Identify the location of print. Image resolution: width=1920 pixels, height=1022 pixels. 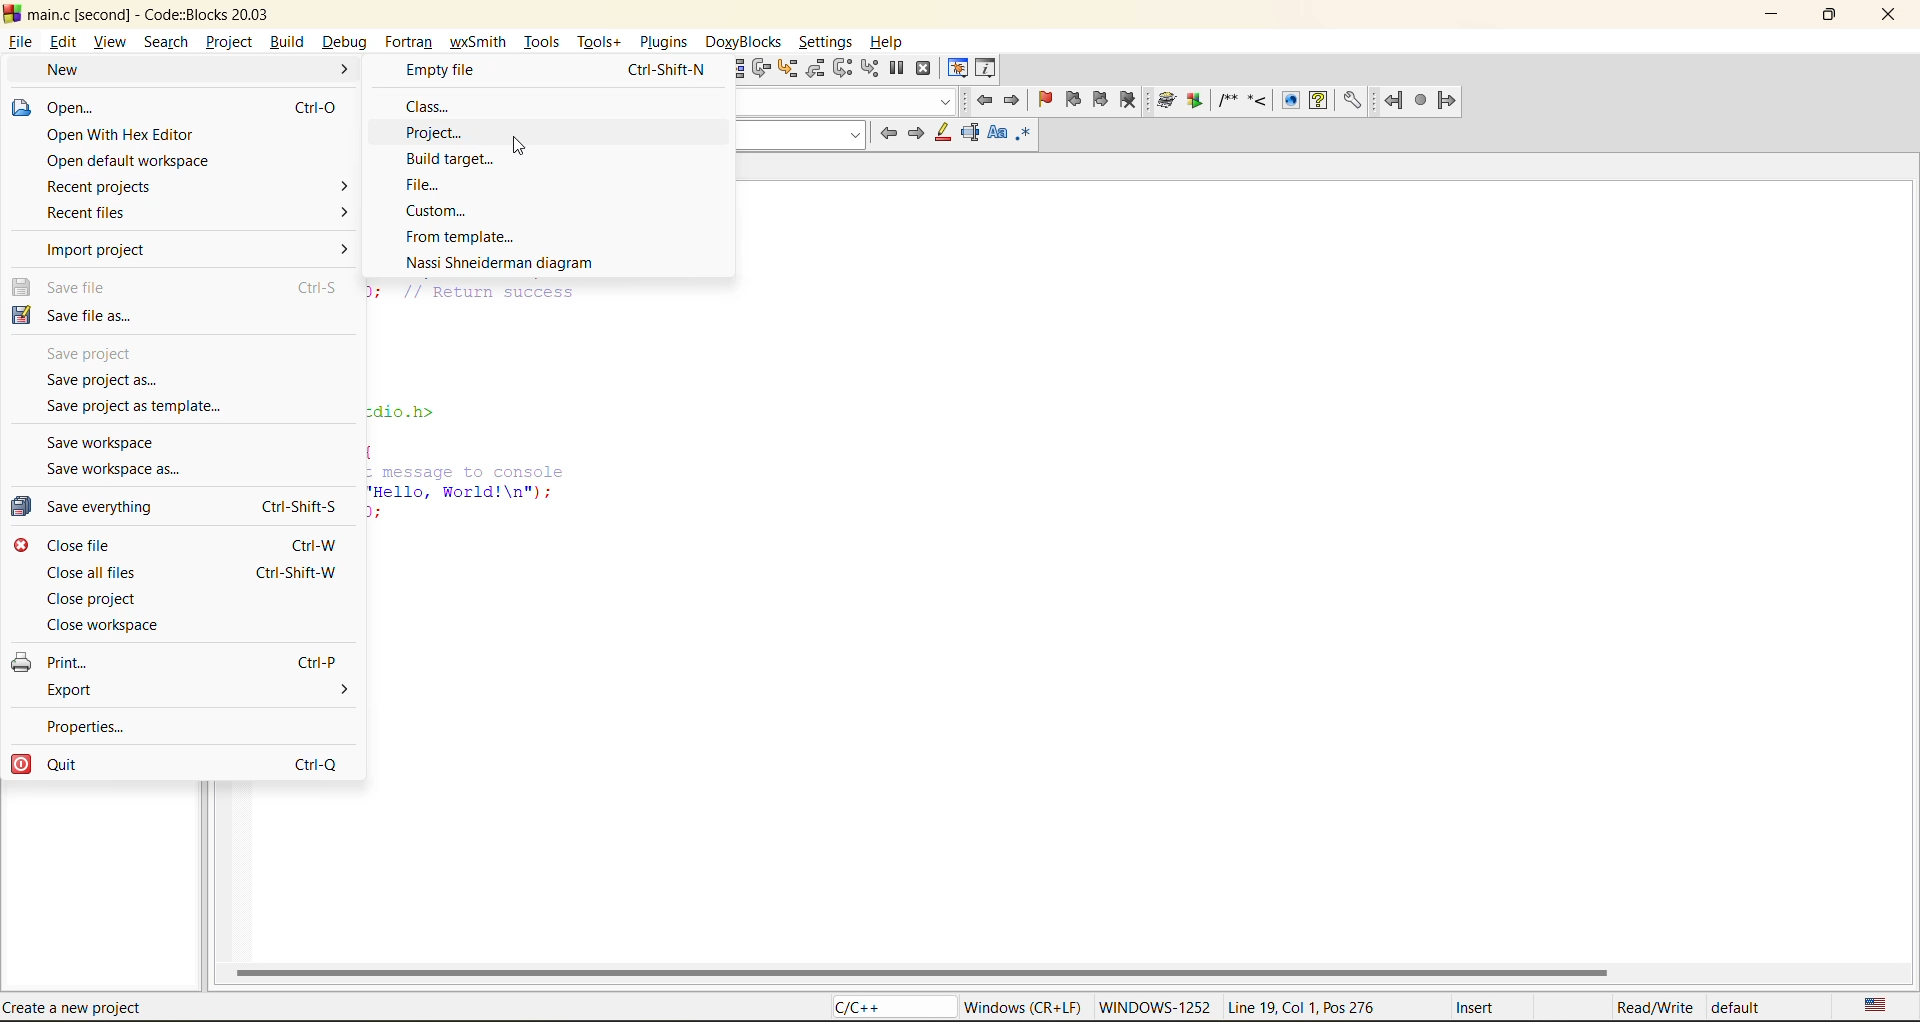
(56, 662).